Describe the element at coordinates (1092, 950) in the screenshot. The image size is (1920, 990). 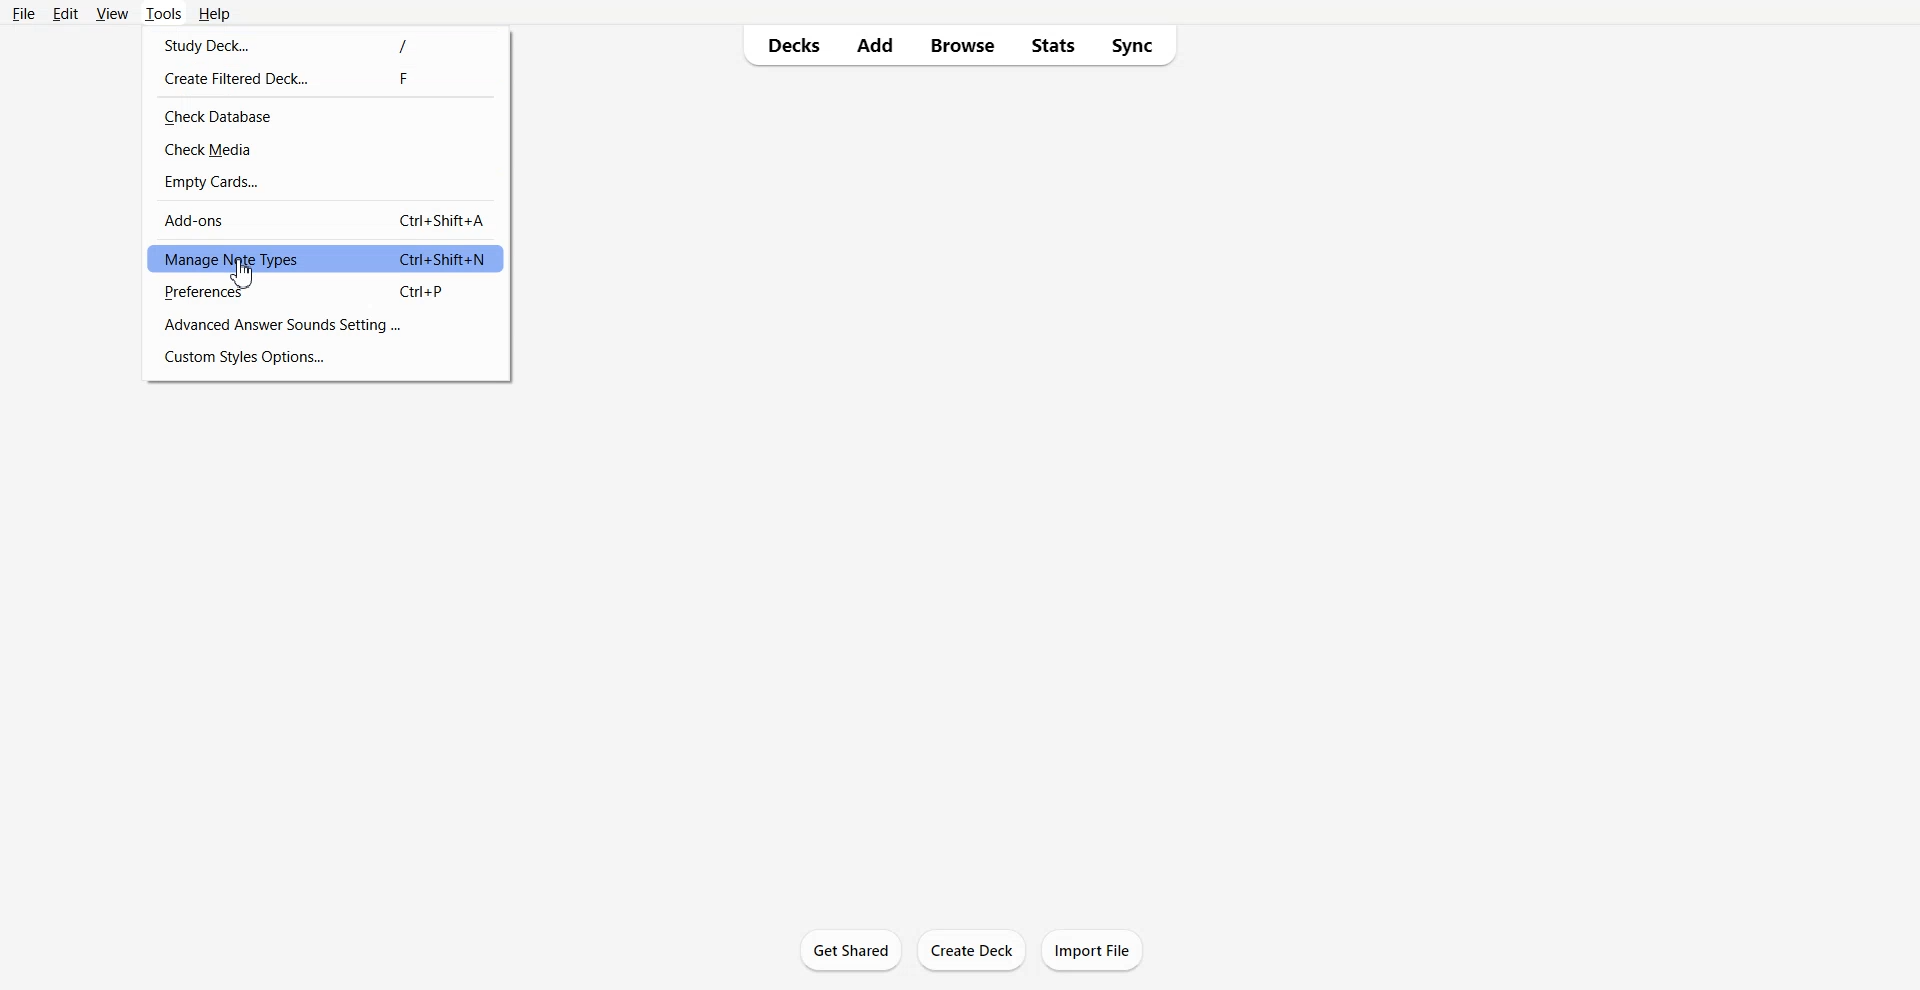
I see `Import File` at that location.